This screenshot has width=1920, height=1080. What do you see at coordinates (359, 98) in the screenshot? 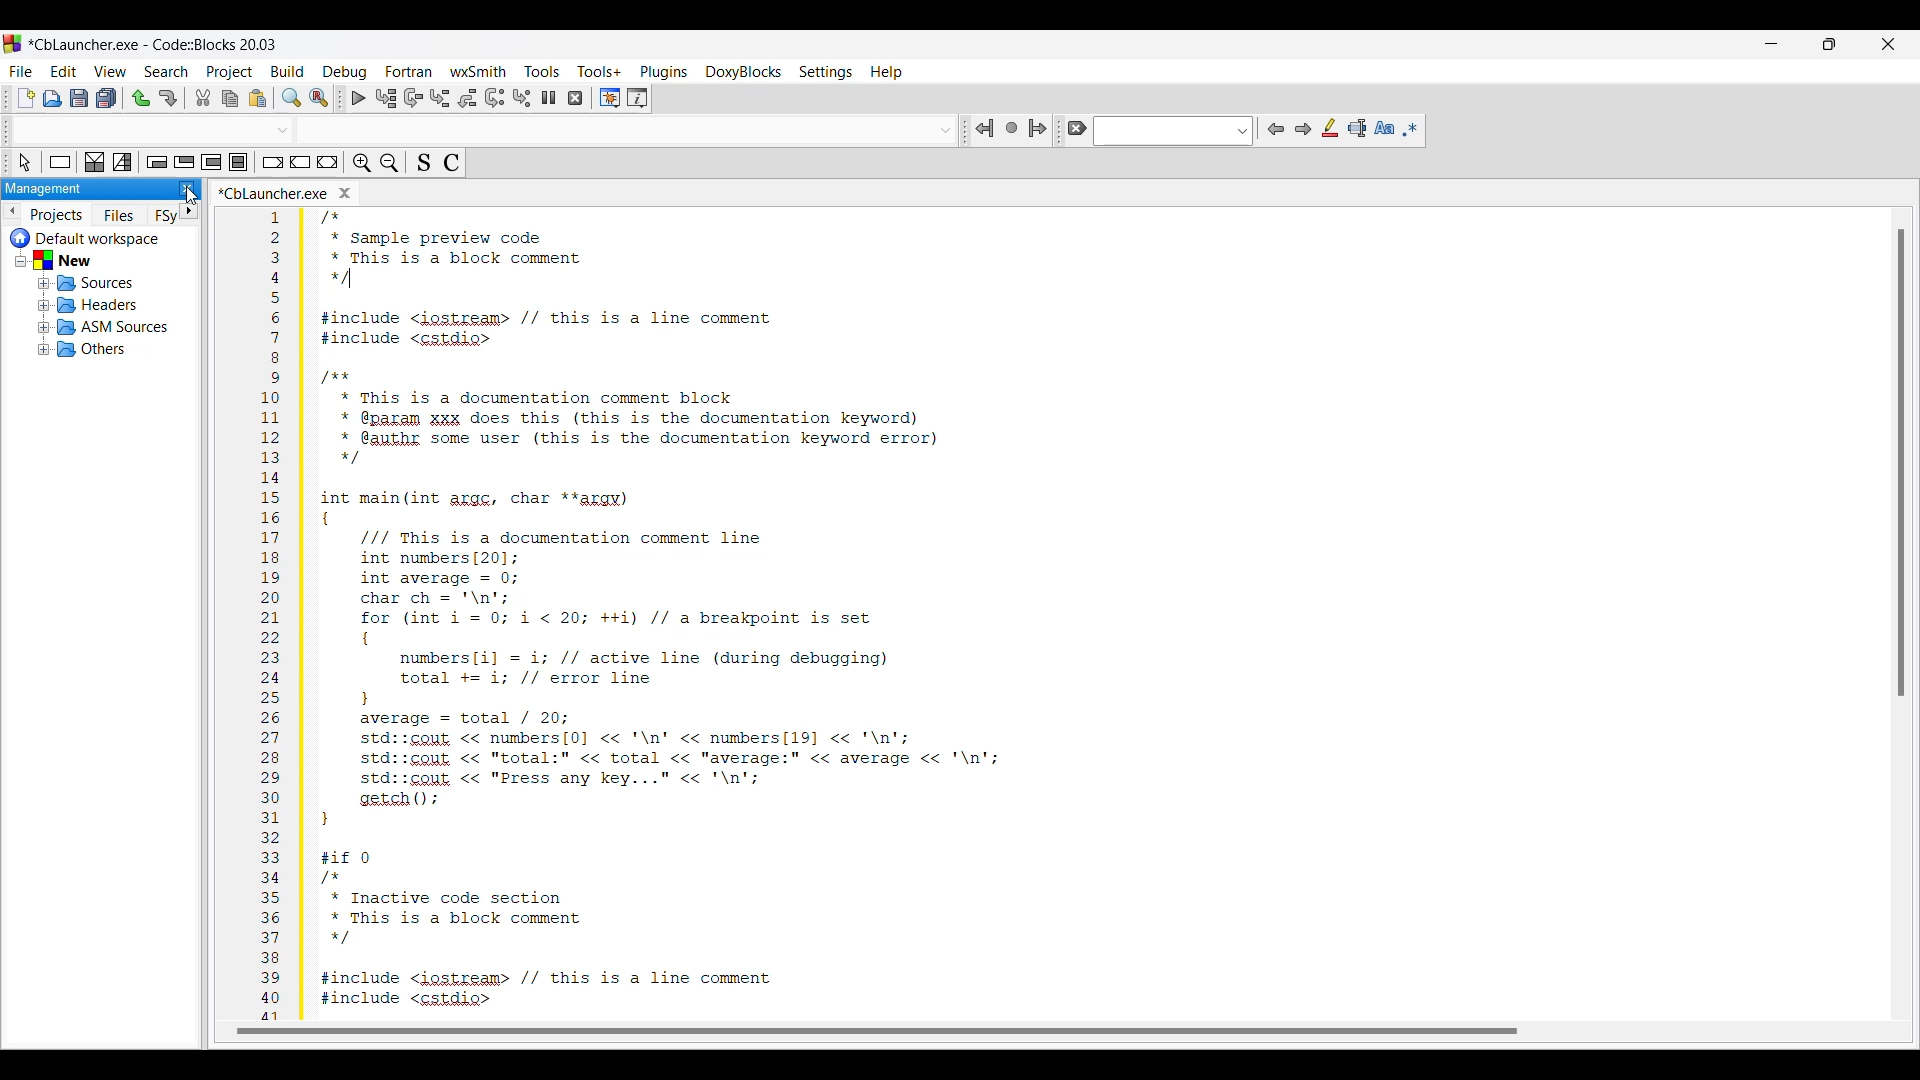
I see `Debug/Continue` at bounding box center [359, 98].